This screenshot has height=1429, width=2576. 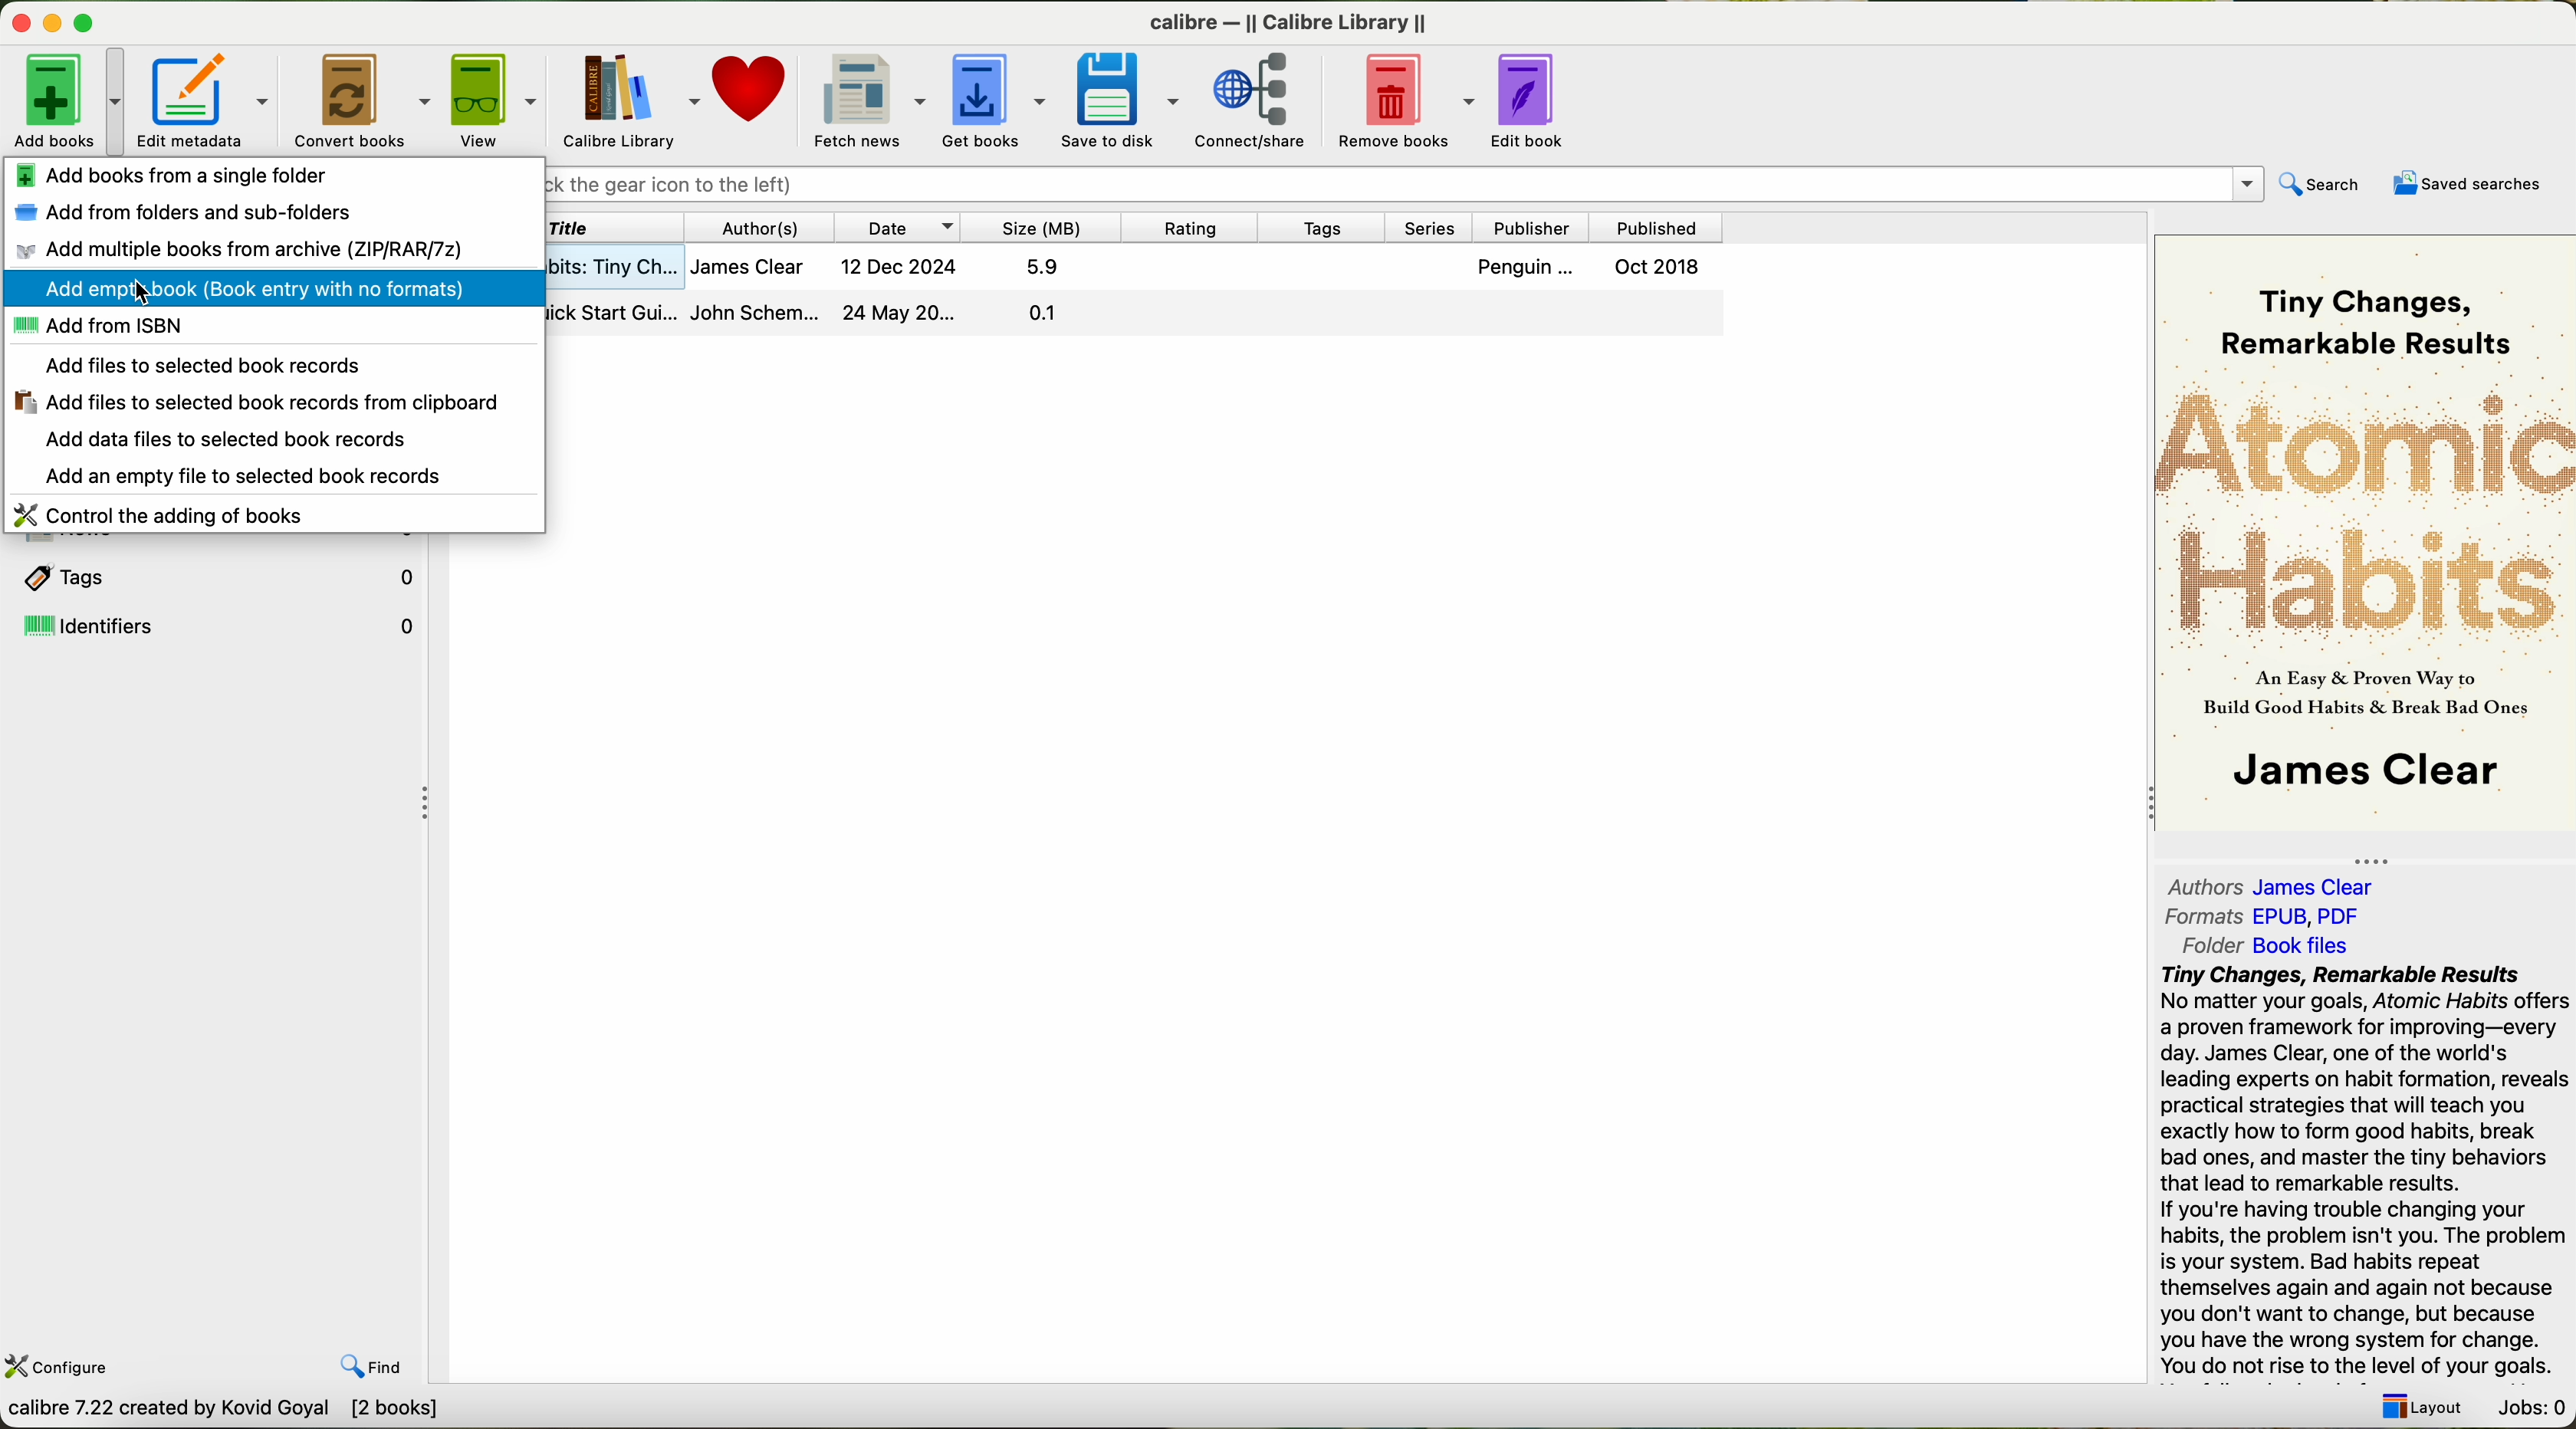 I want to click on date, so click(x=897, y=227).